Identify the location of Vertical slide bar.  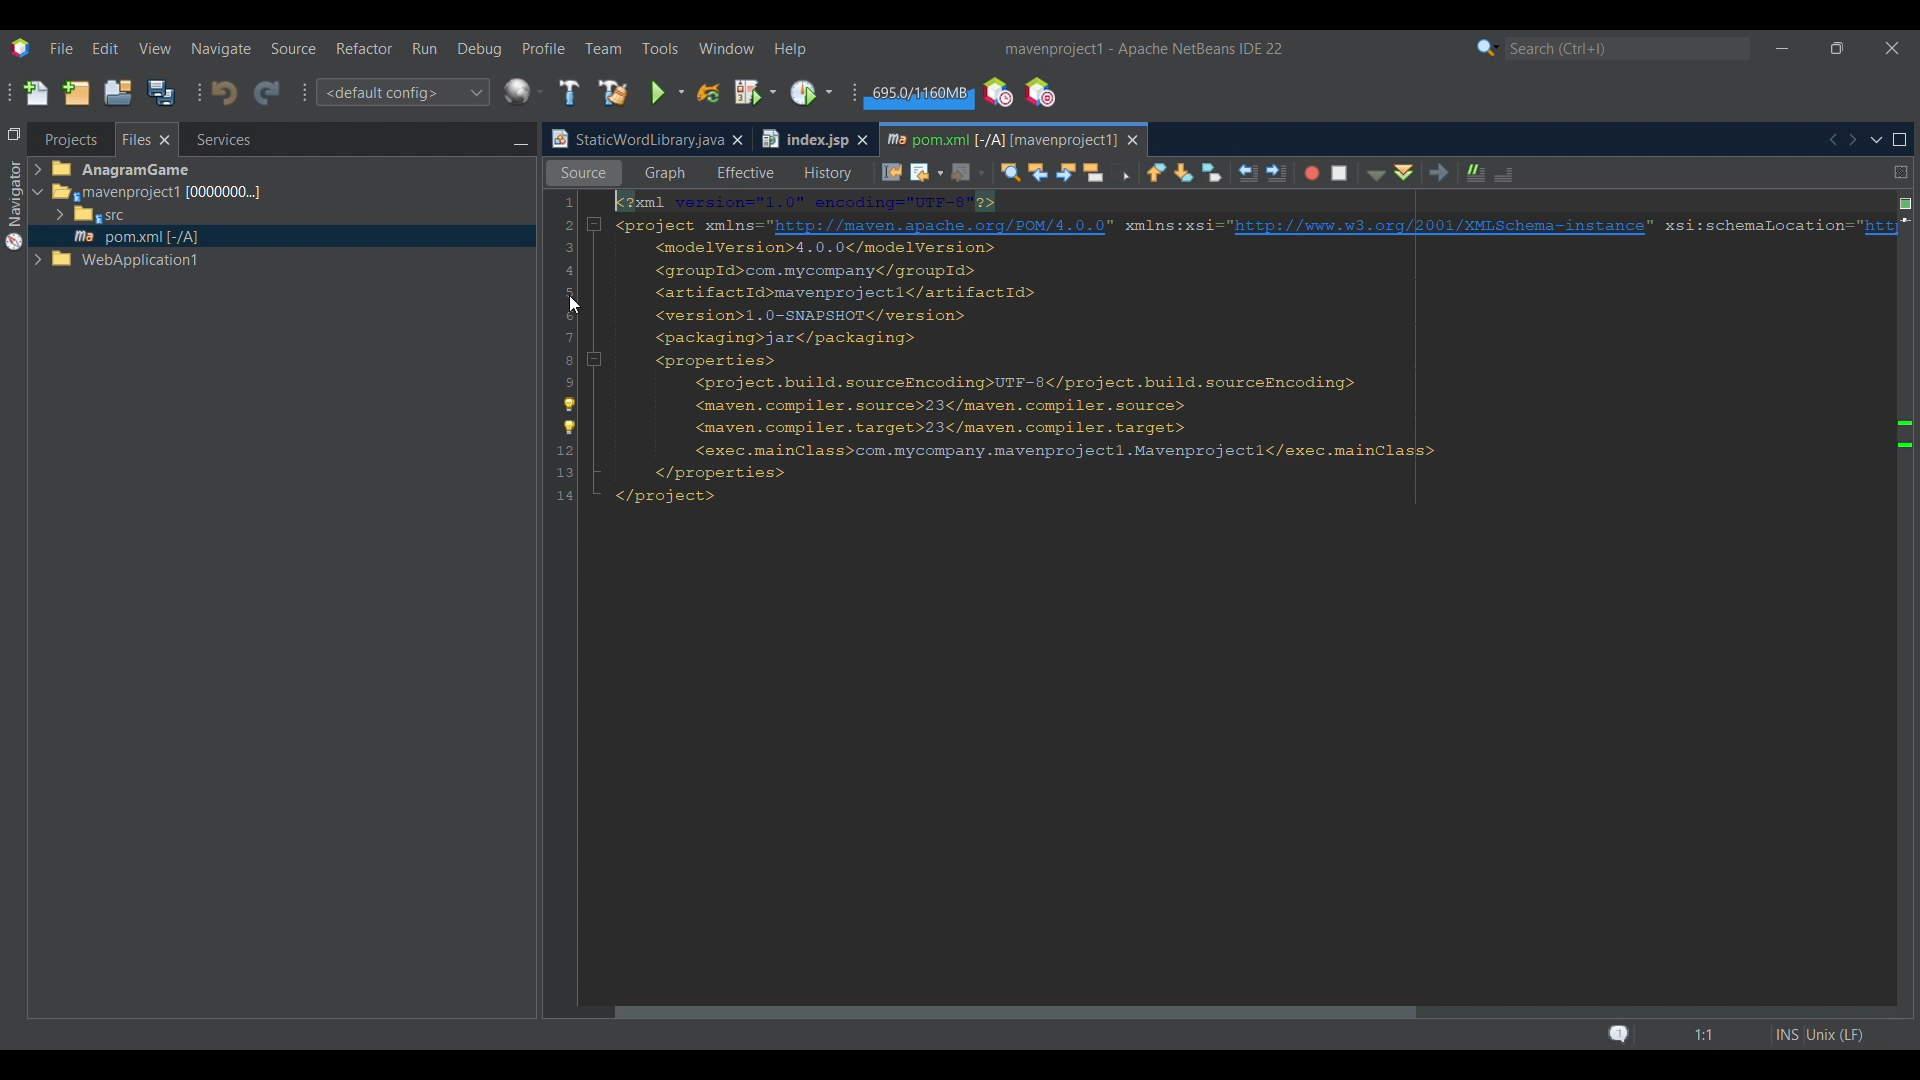
(1891, 602).